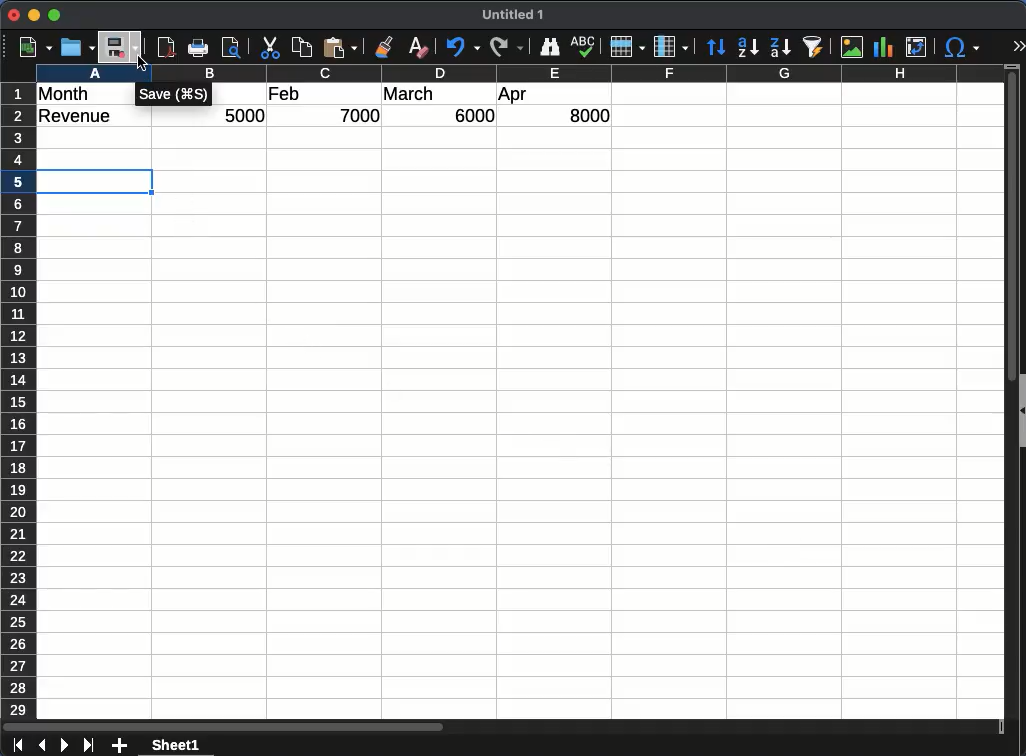 This screenshot has width=1026, height=756. I want to click on undo, so click(460, 48).